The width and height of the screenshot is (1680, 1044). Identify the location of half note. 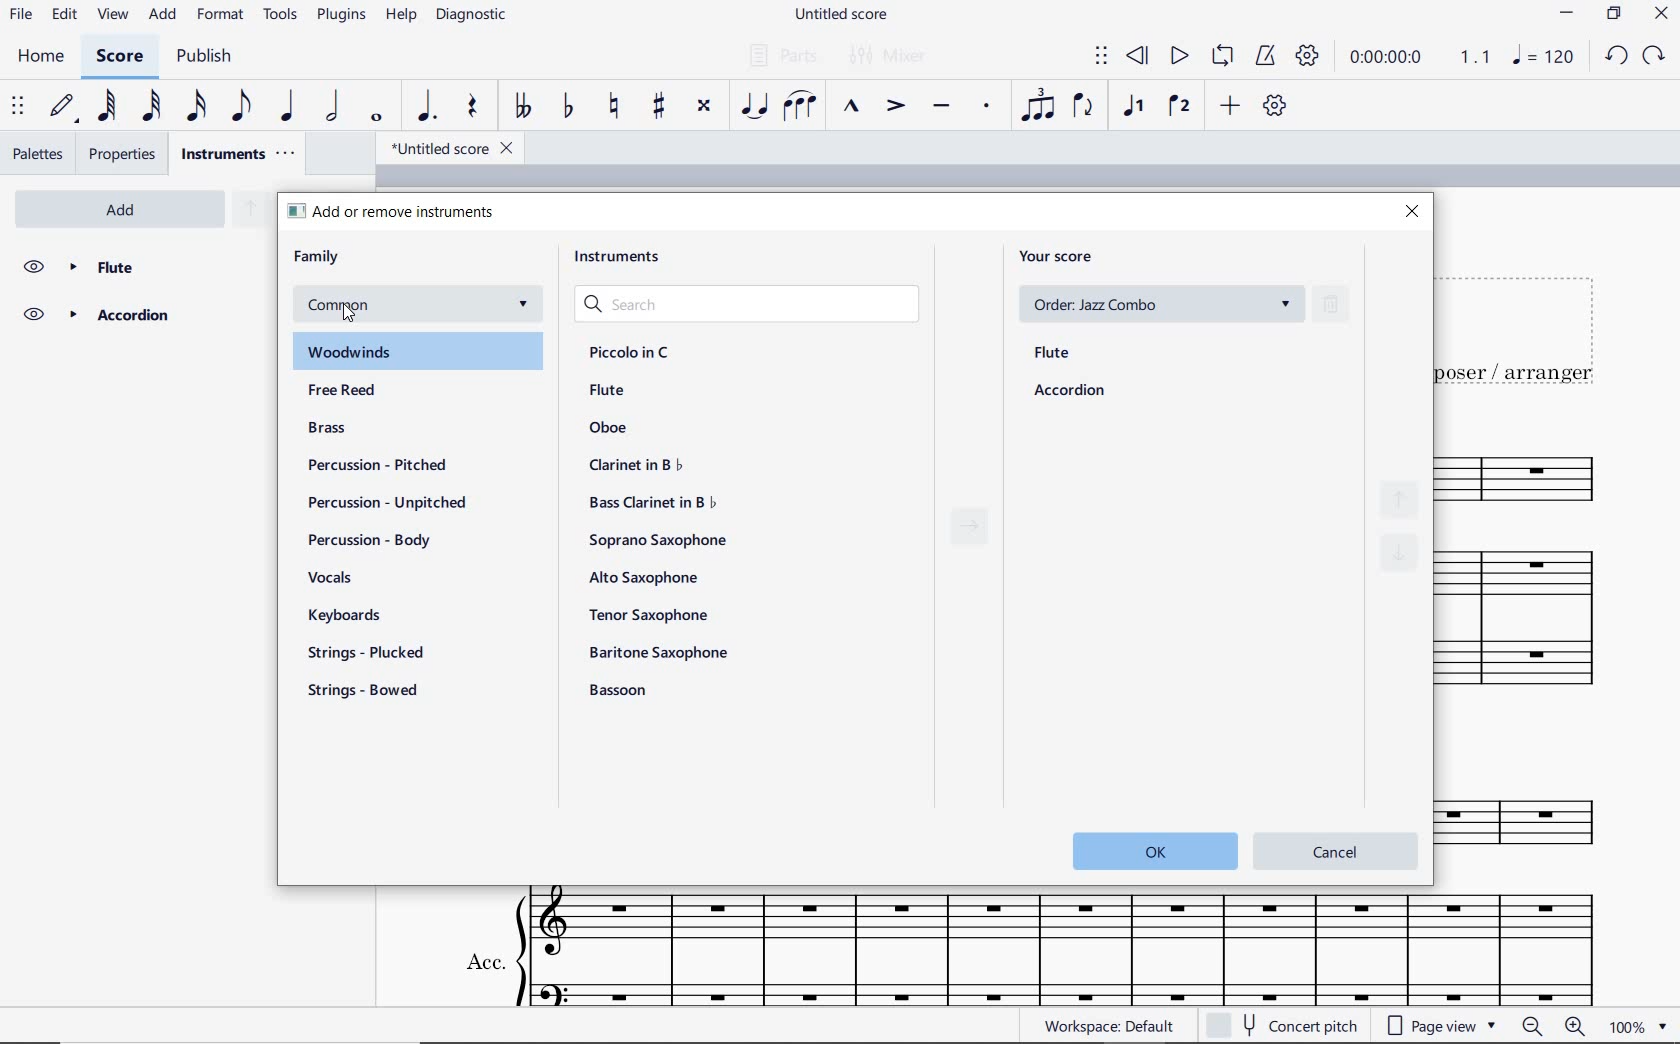
(335, 107).